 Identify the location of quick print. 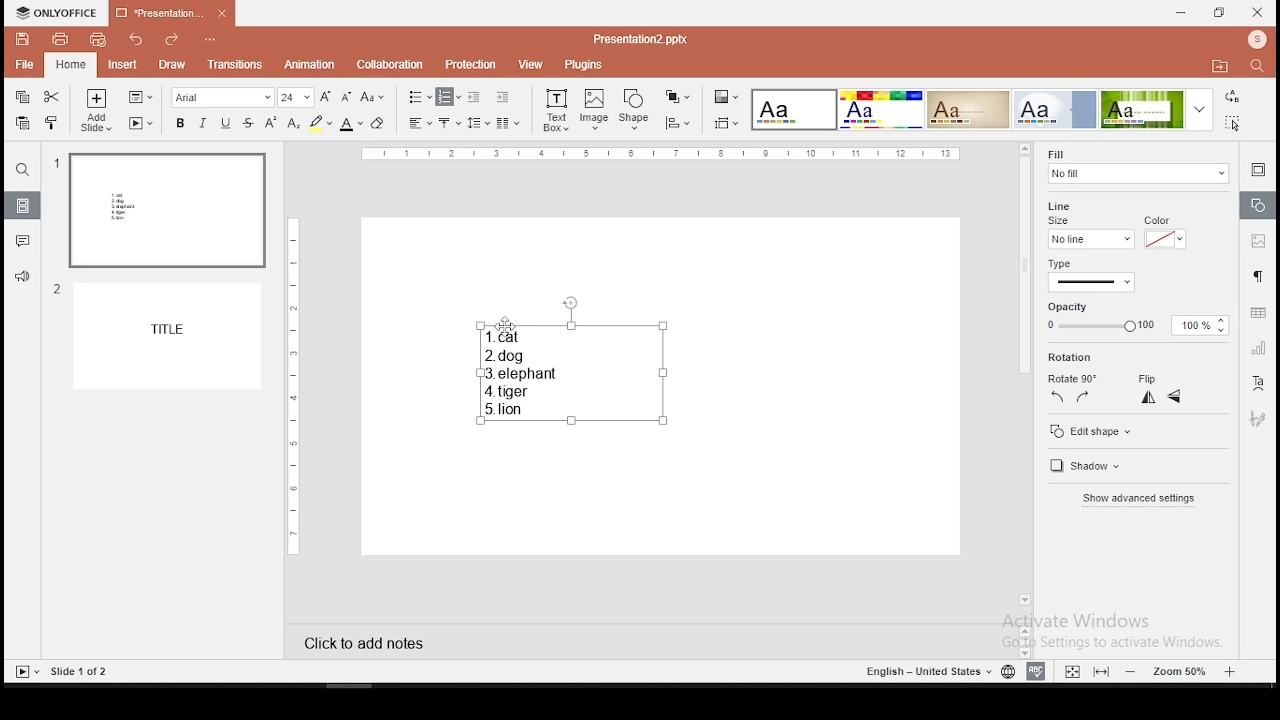
(97, 39).